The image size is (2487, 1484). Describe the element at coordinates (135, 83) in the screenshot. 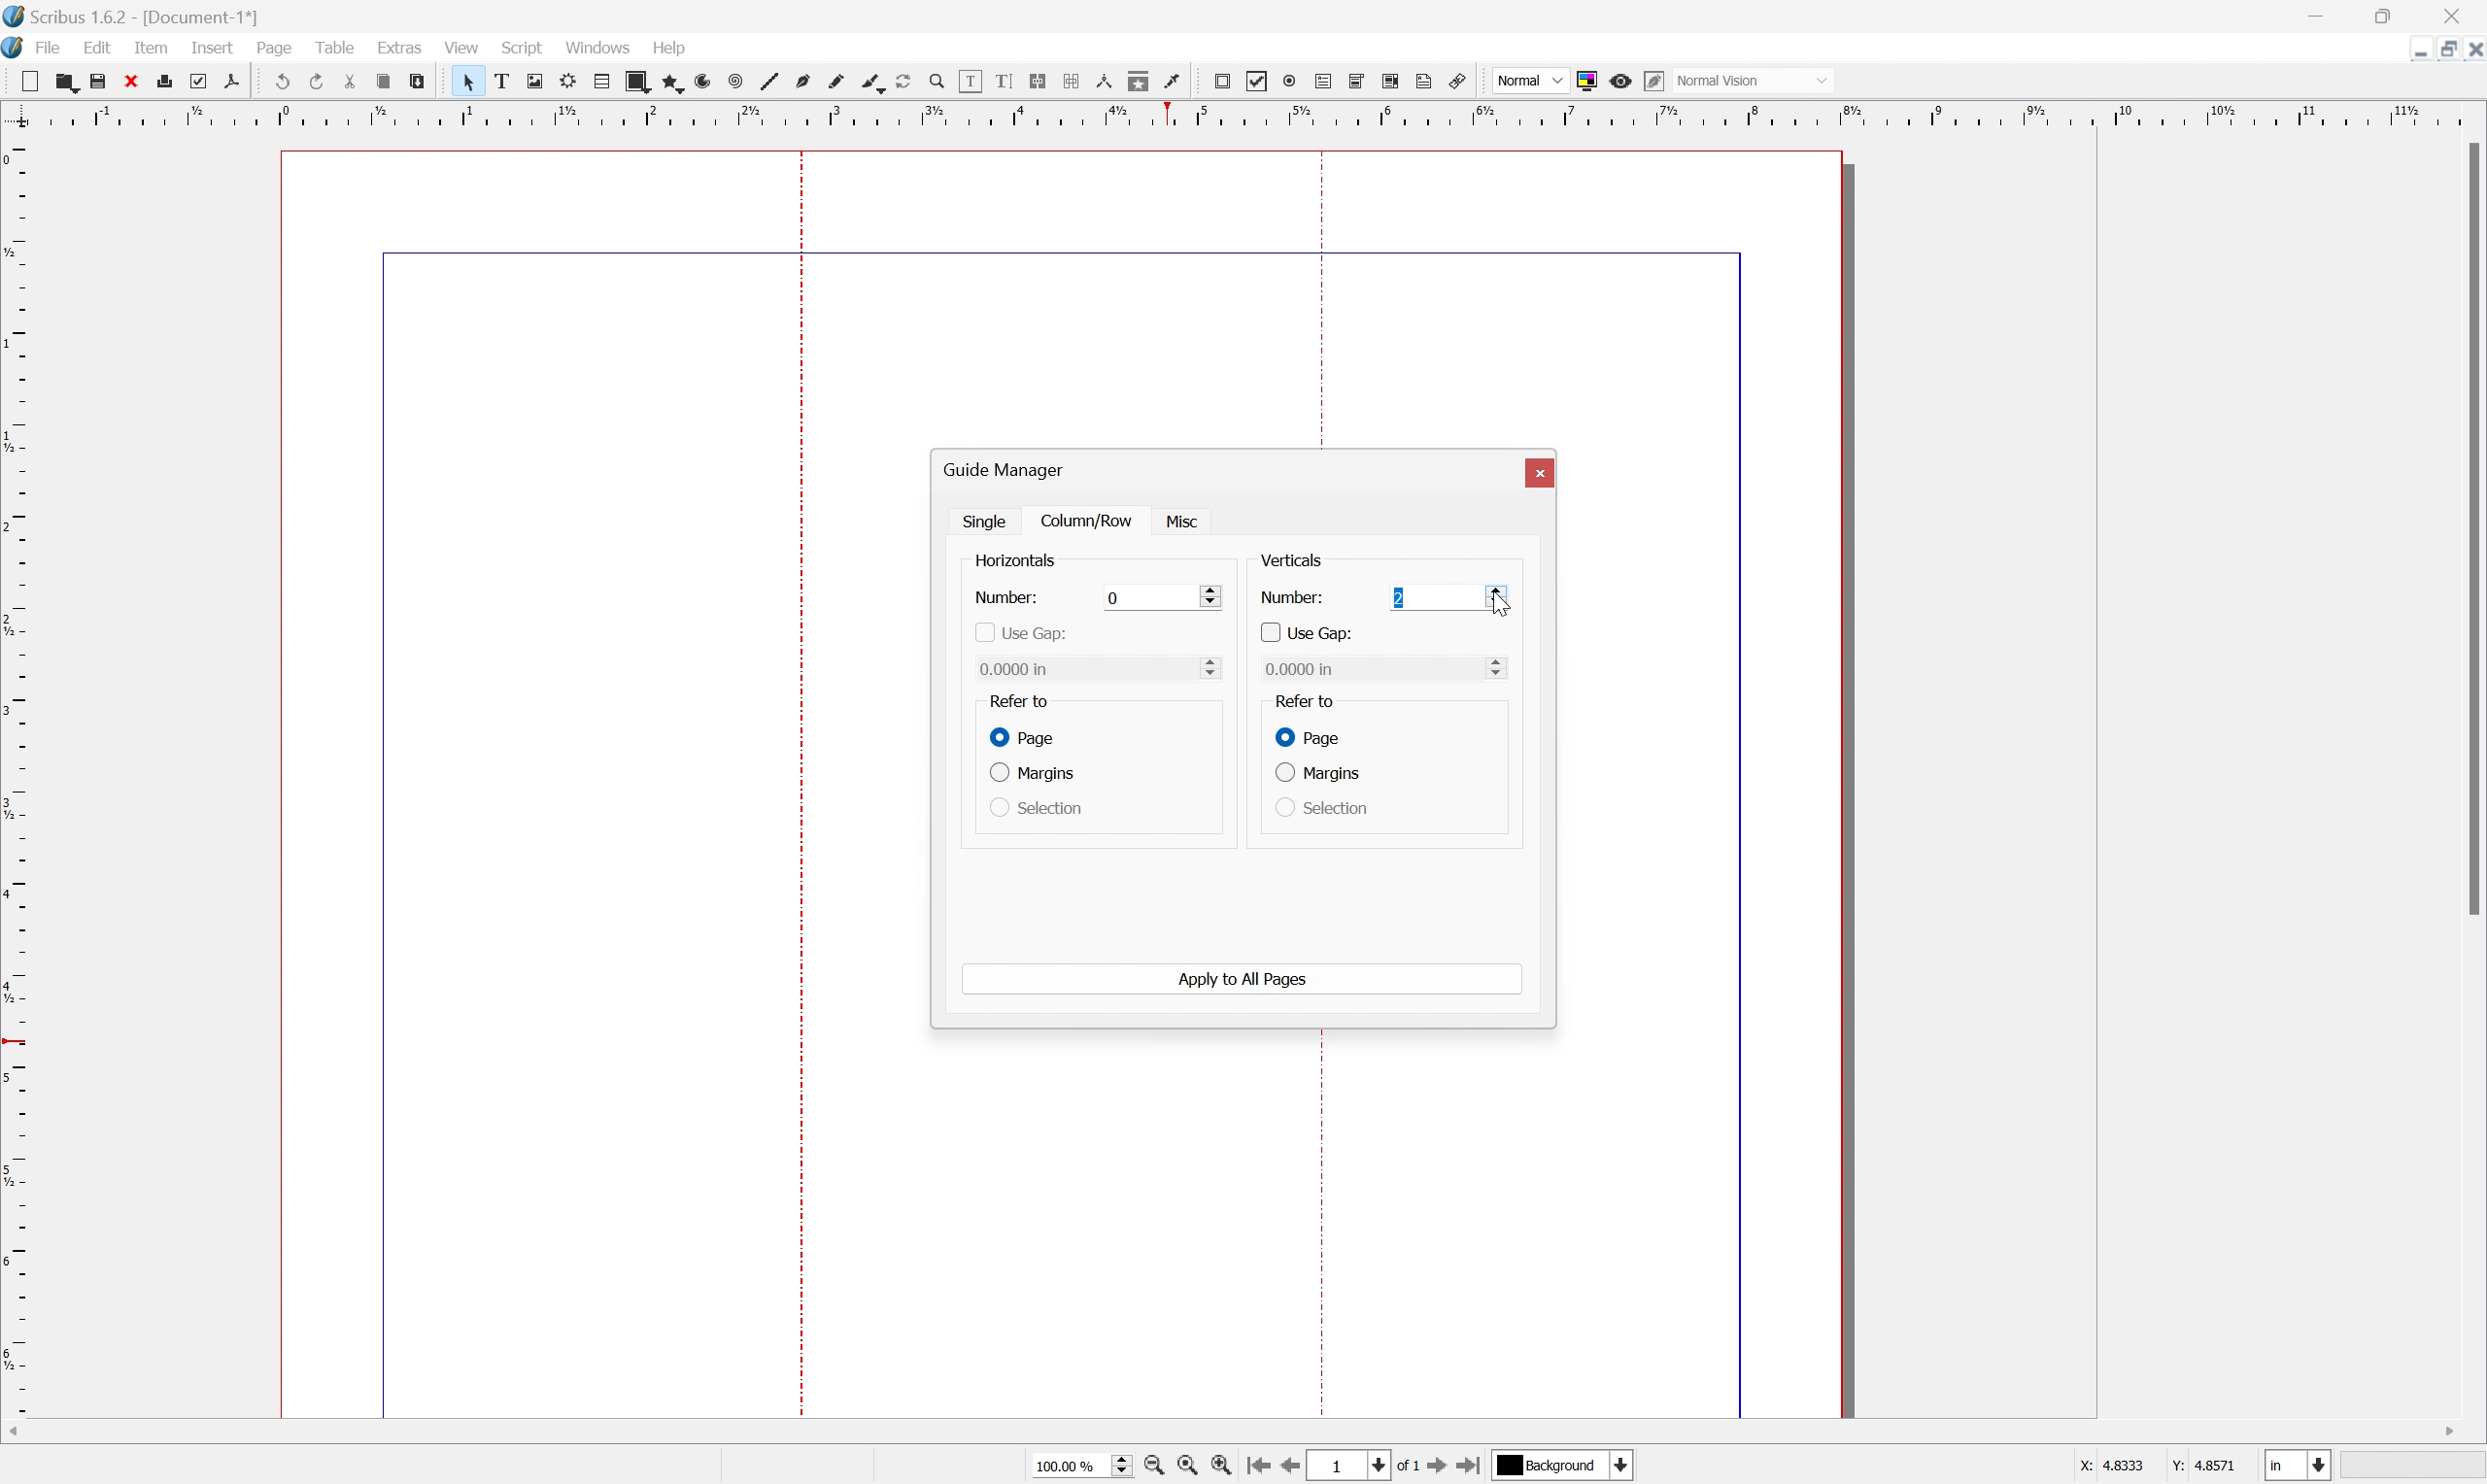

I see `close` at that location.